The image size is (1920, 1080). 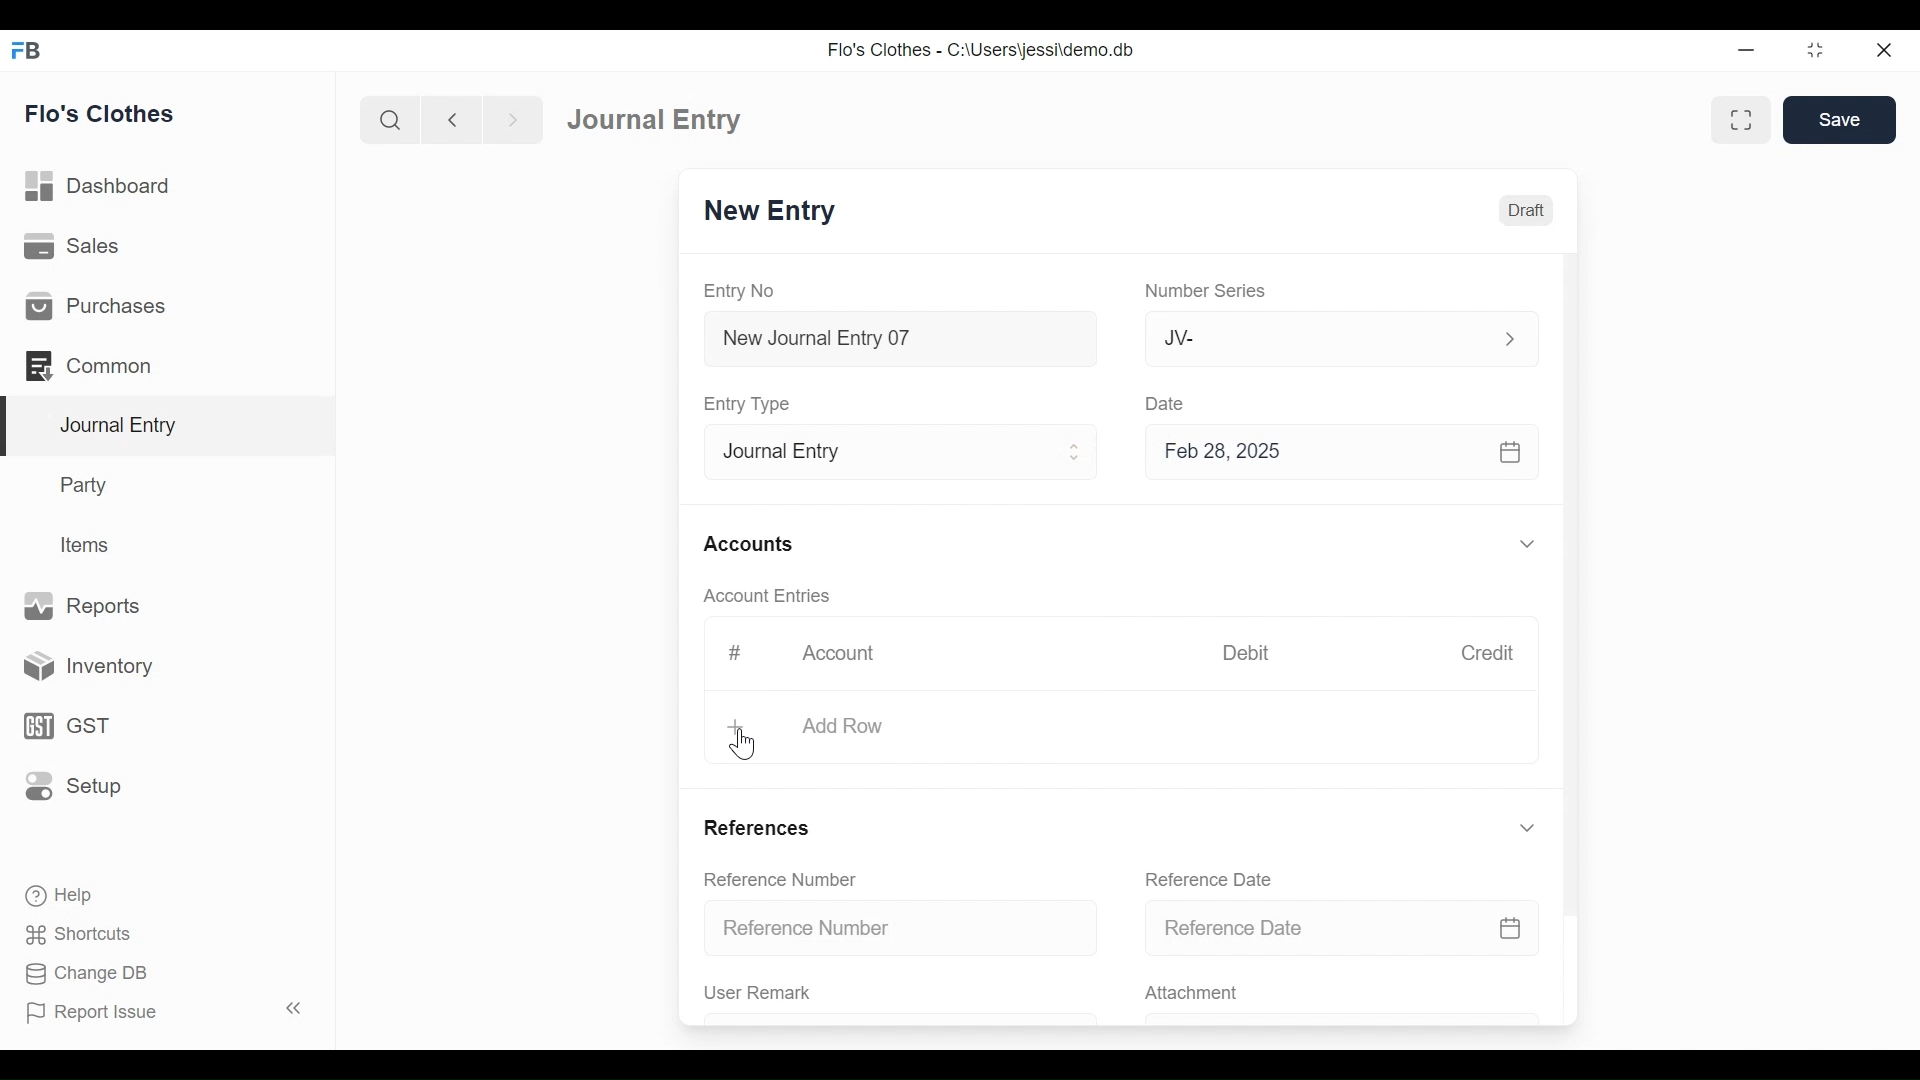 I want to click on Attachment, so click(x=1191, y=994).